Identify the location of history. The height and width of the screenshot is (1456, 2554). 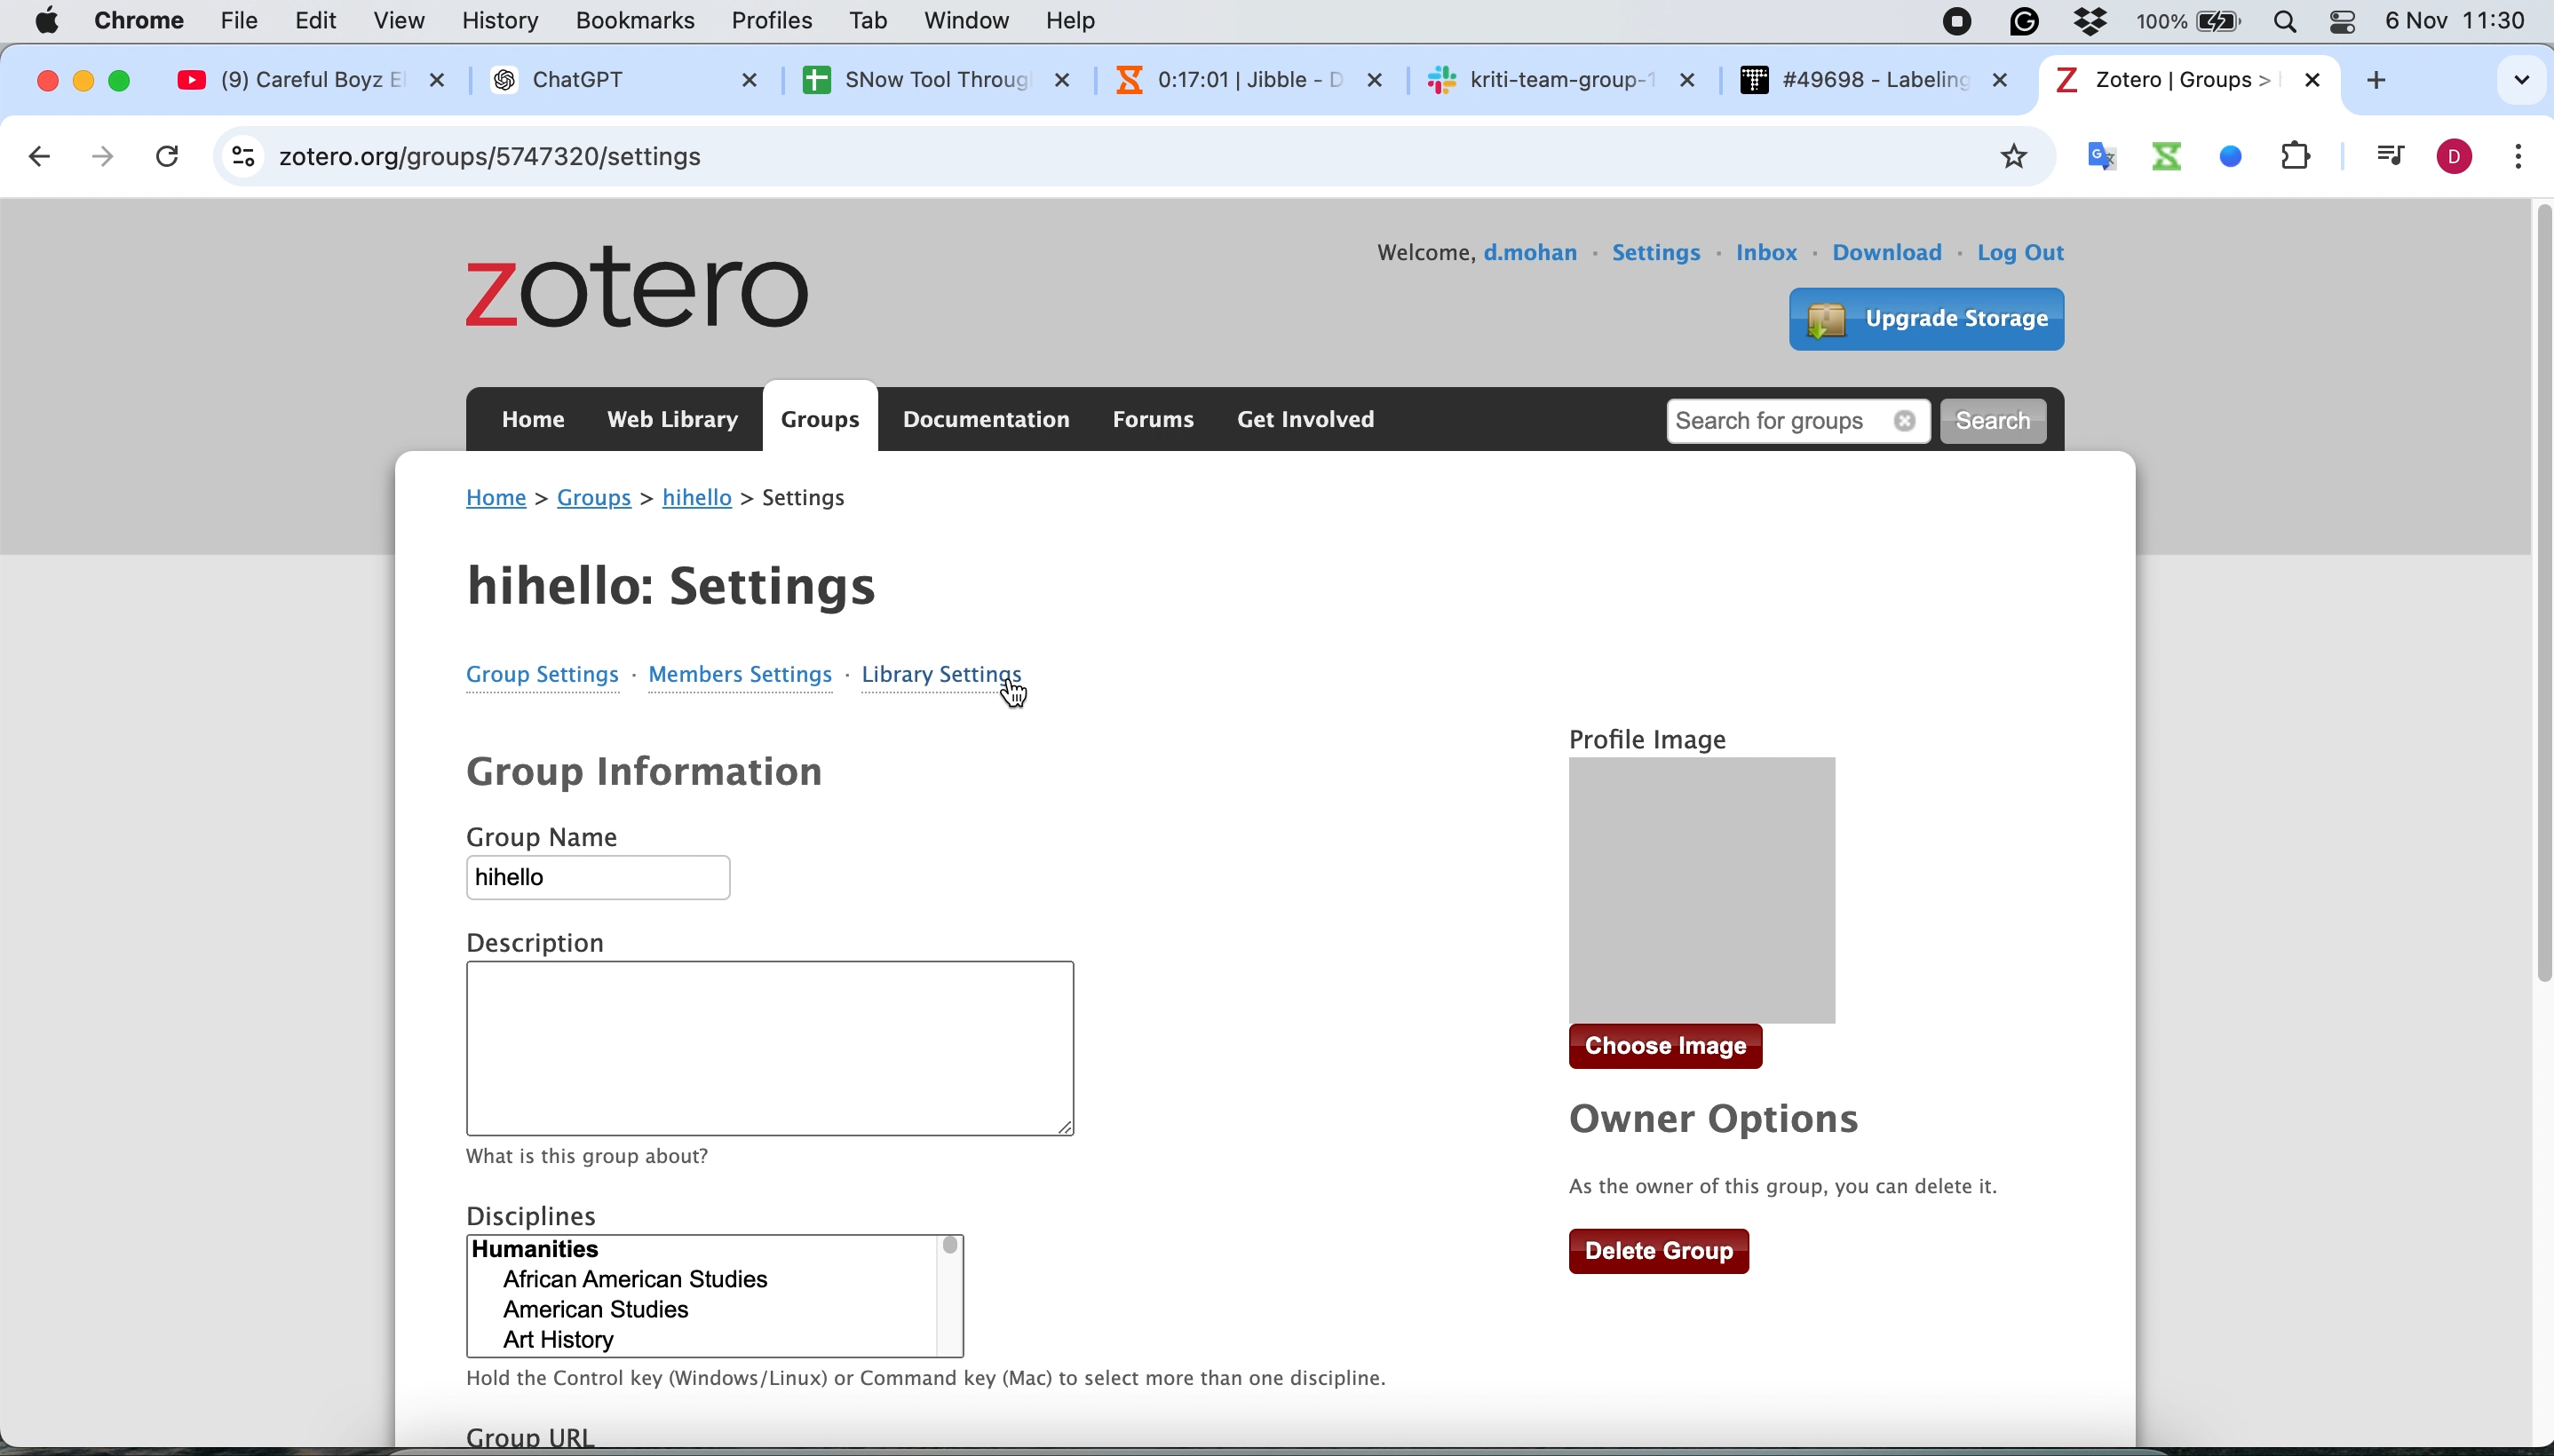
(507, 23).